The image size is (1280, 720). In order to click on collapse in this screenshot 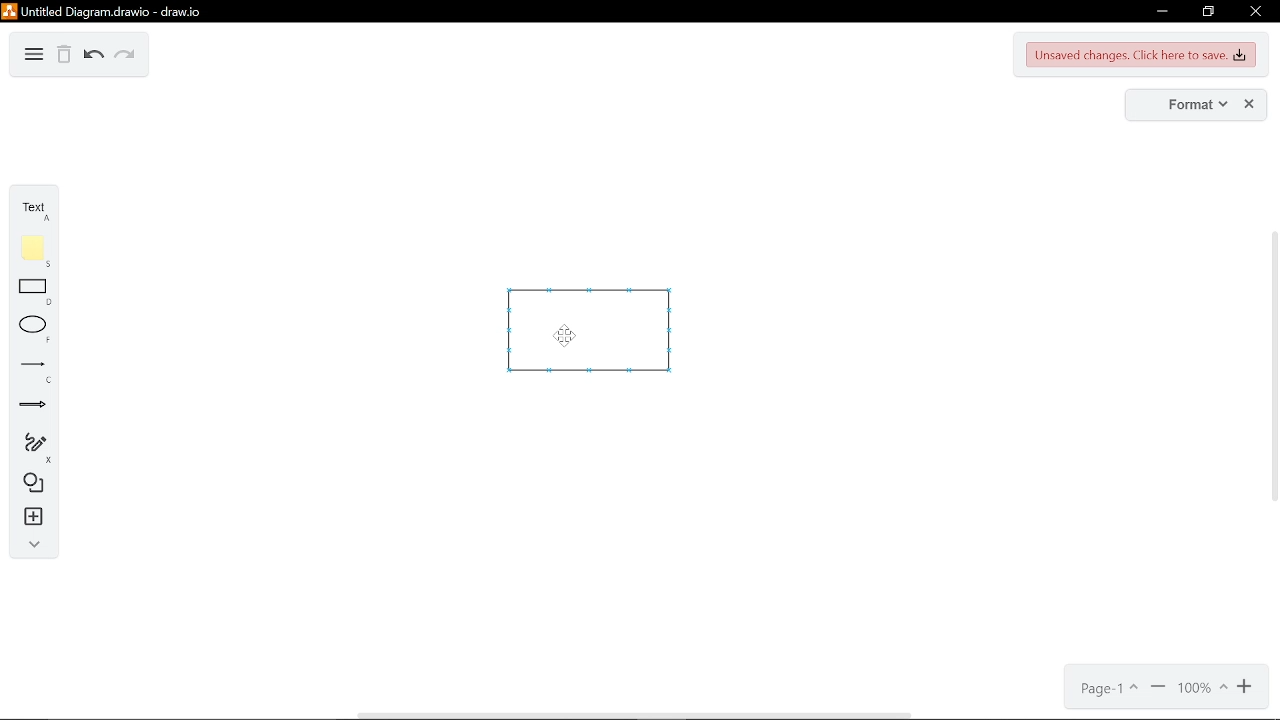, I will do `click(34, 546)`.